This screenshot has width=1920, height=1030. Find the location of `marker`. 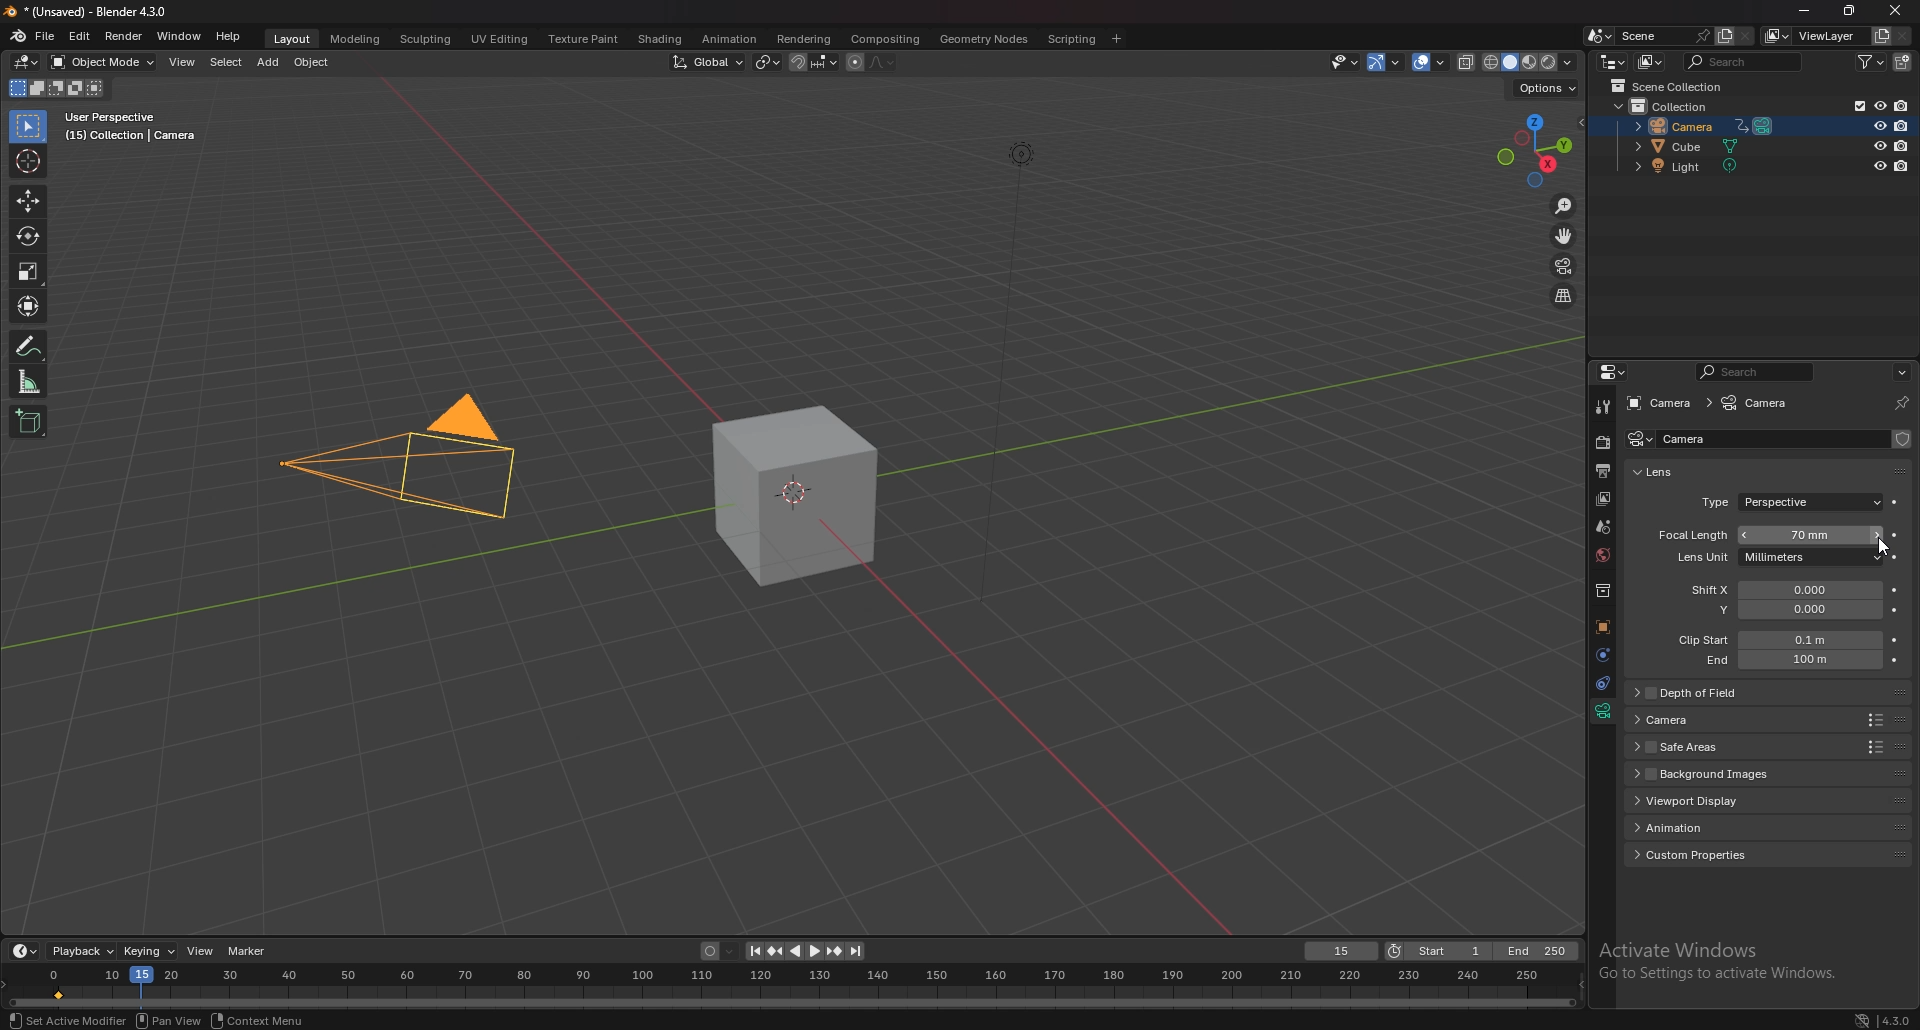

marker is located at coordinates (249, 951).